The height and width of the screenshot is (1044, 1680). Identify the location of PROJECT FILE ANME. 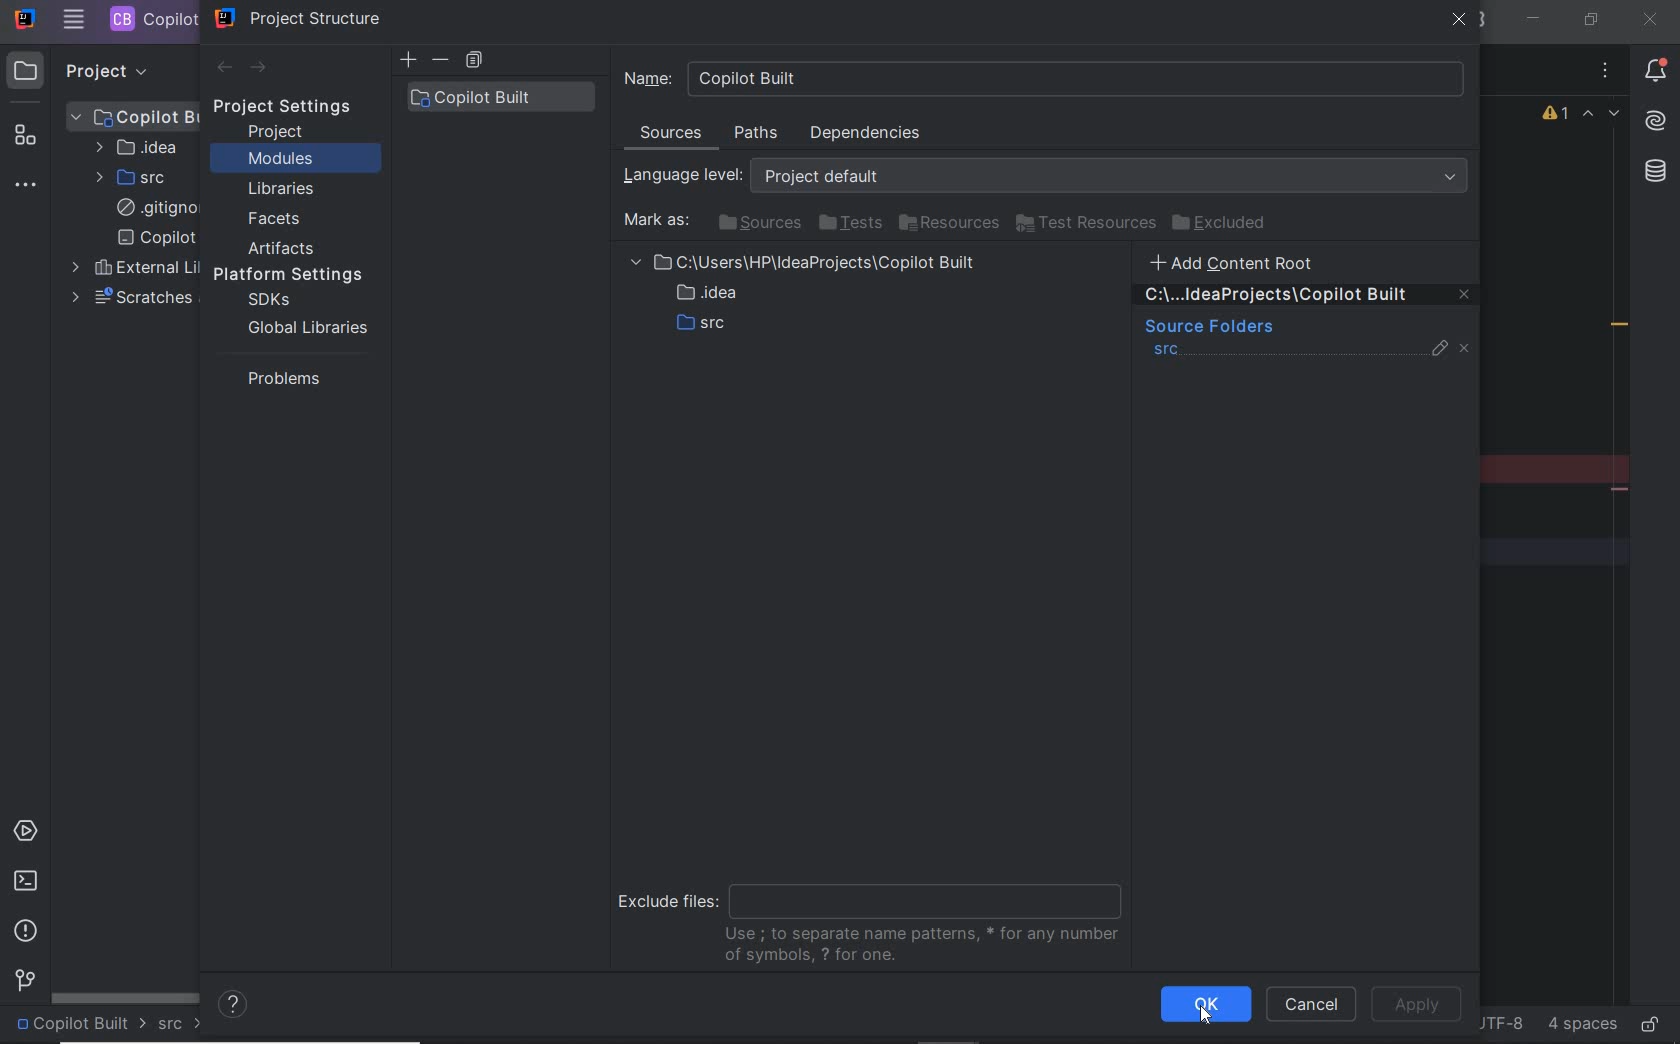
(135, 116).